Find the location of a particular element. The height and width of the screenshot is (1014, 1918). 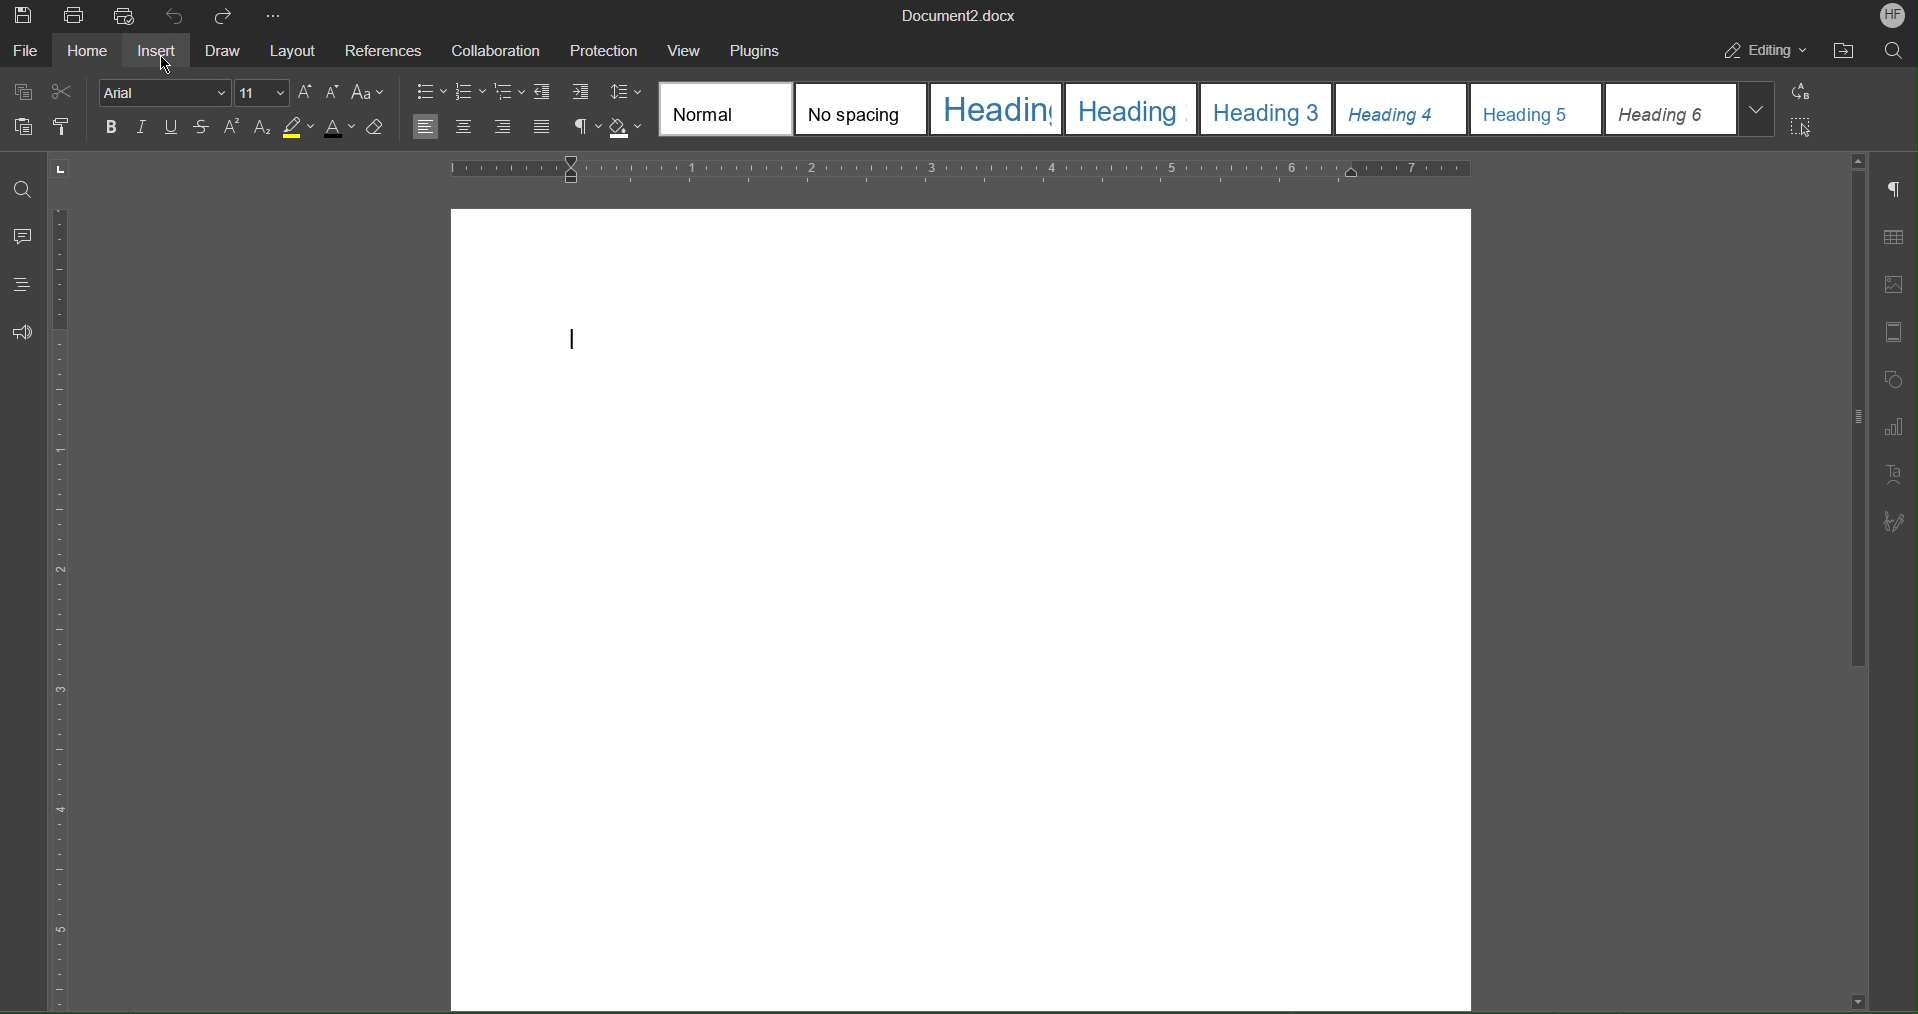

Document Title is located at coordinates (960, 14).